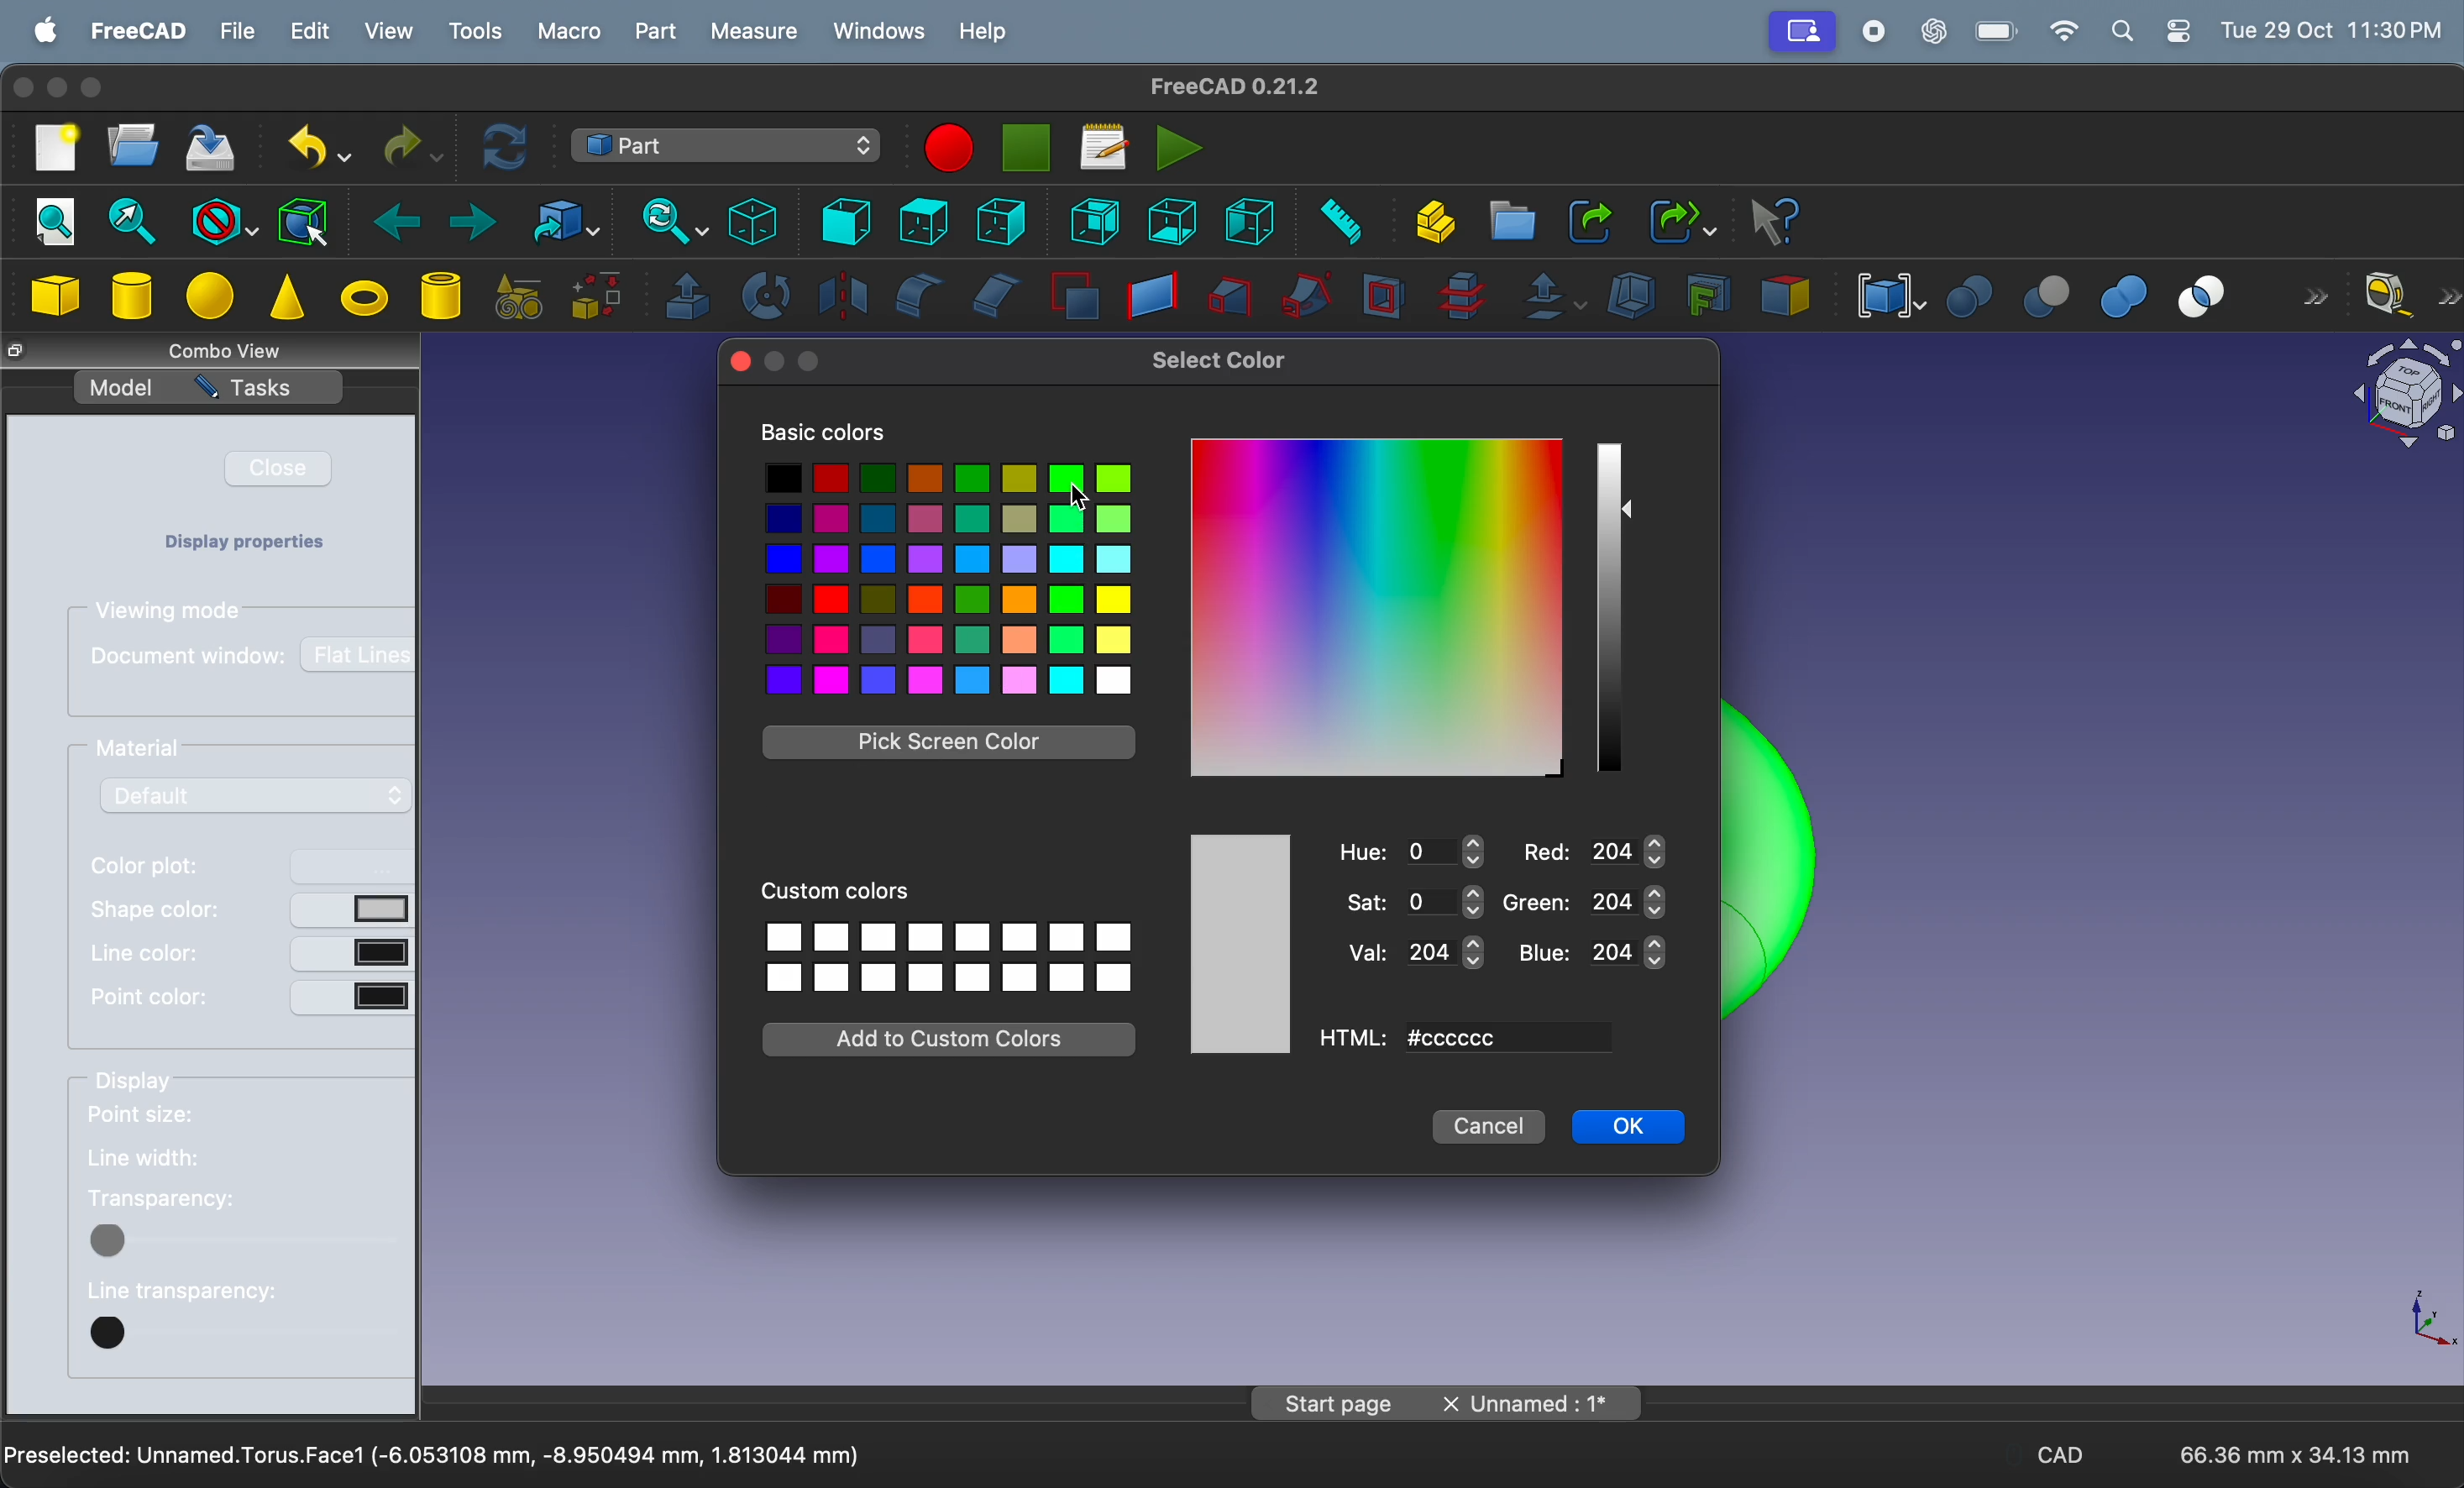 The height and width of the screenshot is (1488, 2464). I want to click on frint view, so click(838, 221).